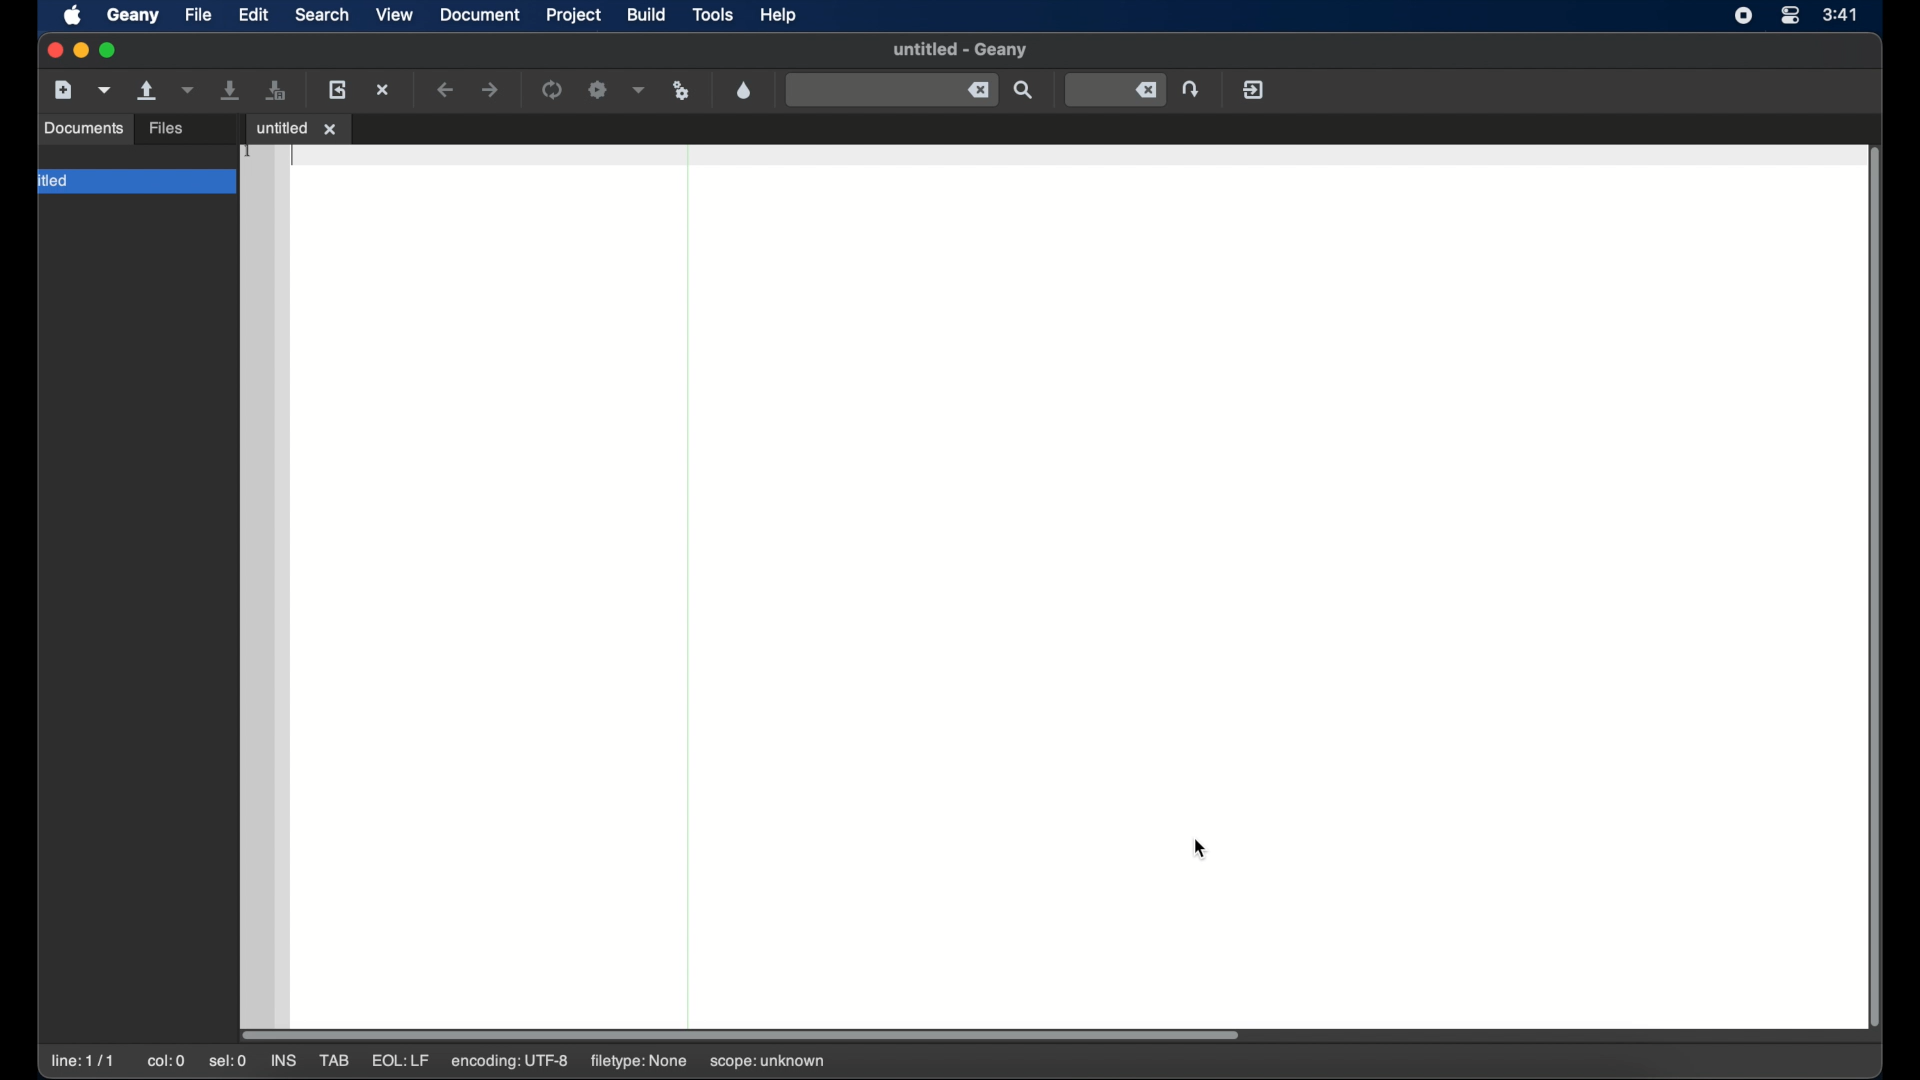 This screenshot has width=1920, height=1080. Describe the element at coordinates (278, 90) in the screenshot. I see `save all open files` at that location.